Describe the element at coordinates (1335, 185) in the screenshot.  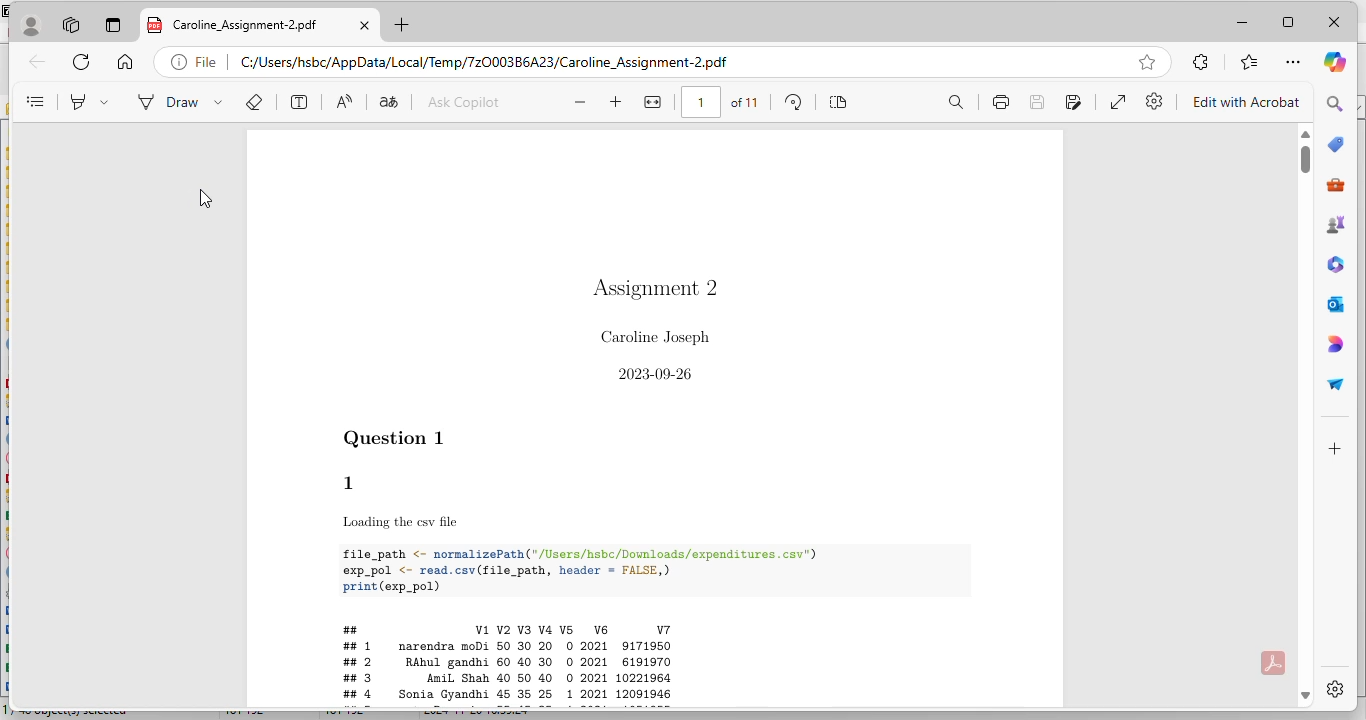
I see `tools` at that location.